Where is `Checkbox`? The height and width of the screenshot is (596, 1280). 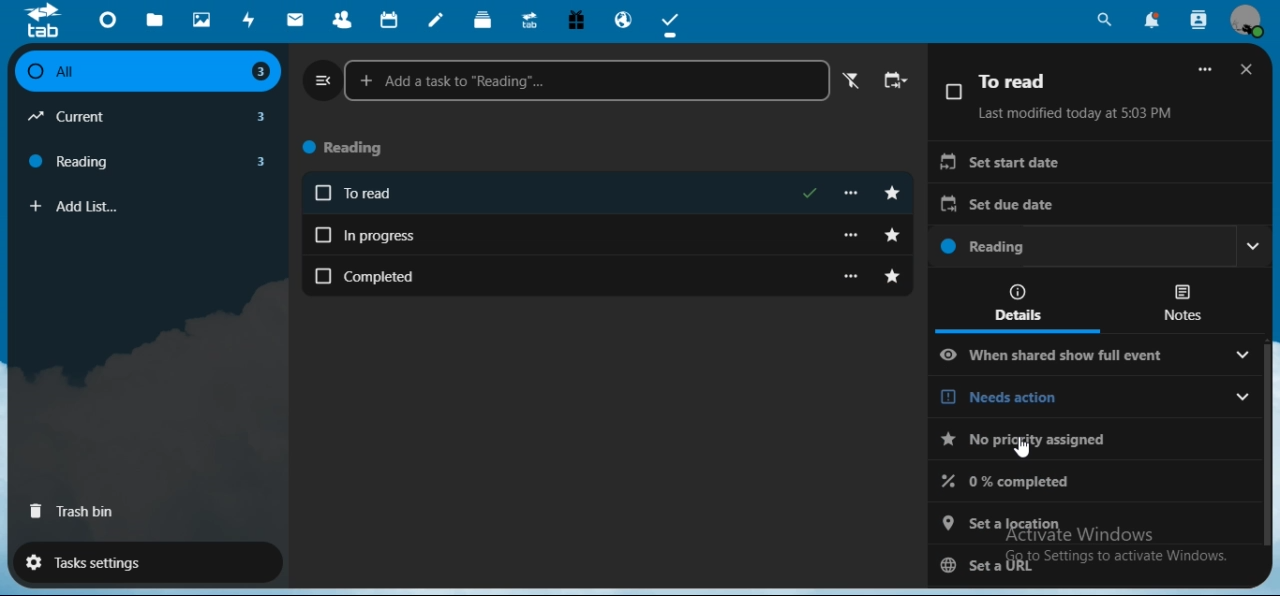 Checkbox is located at coordinates (322, 233).